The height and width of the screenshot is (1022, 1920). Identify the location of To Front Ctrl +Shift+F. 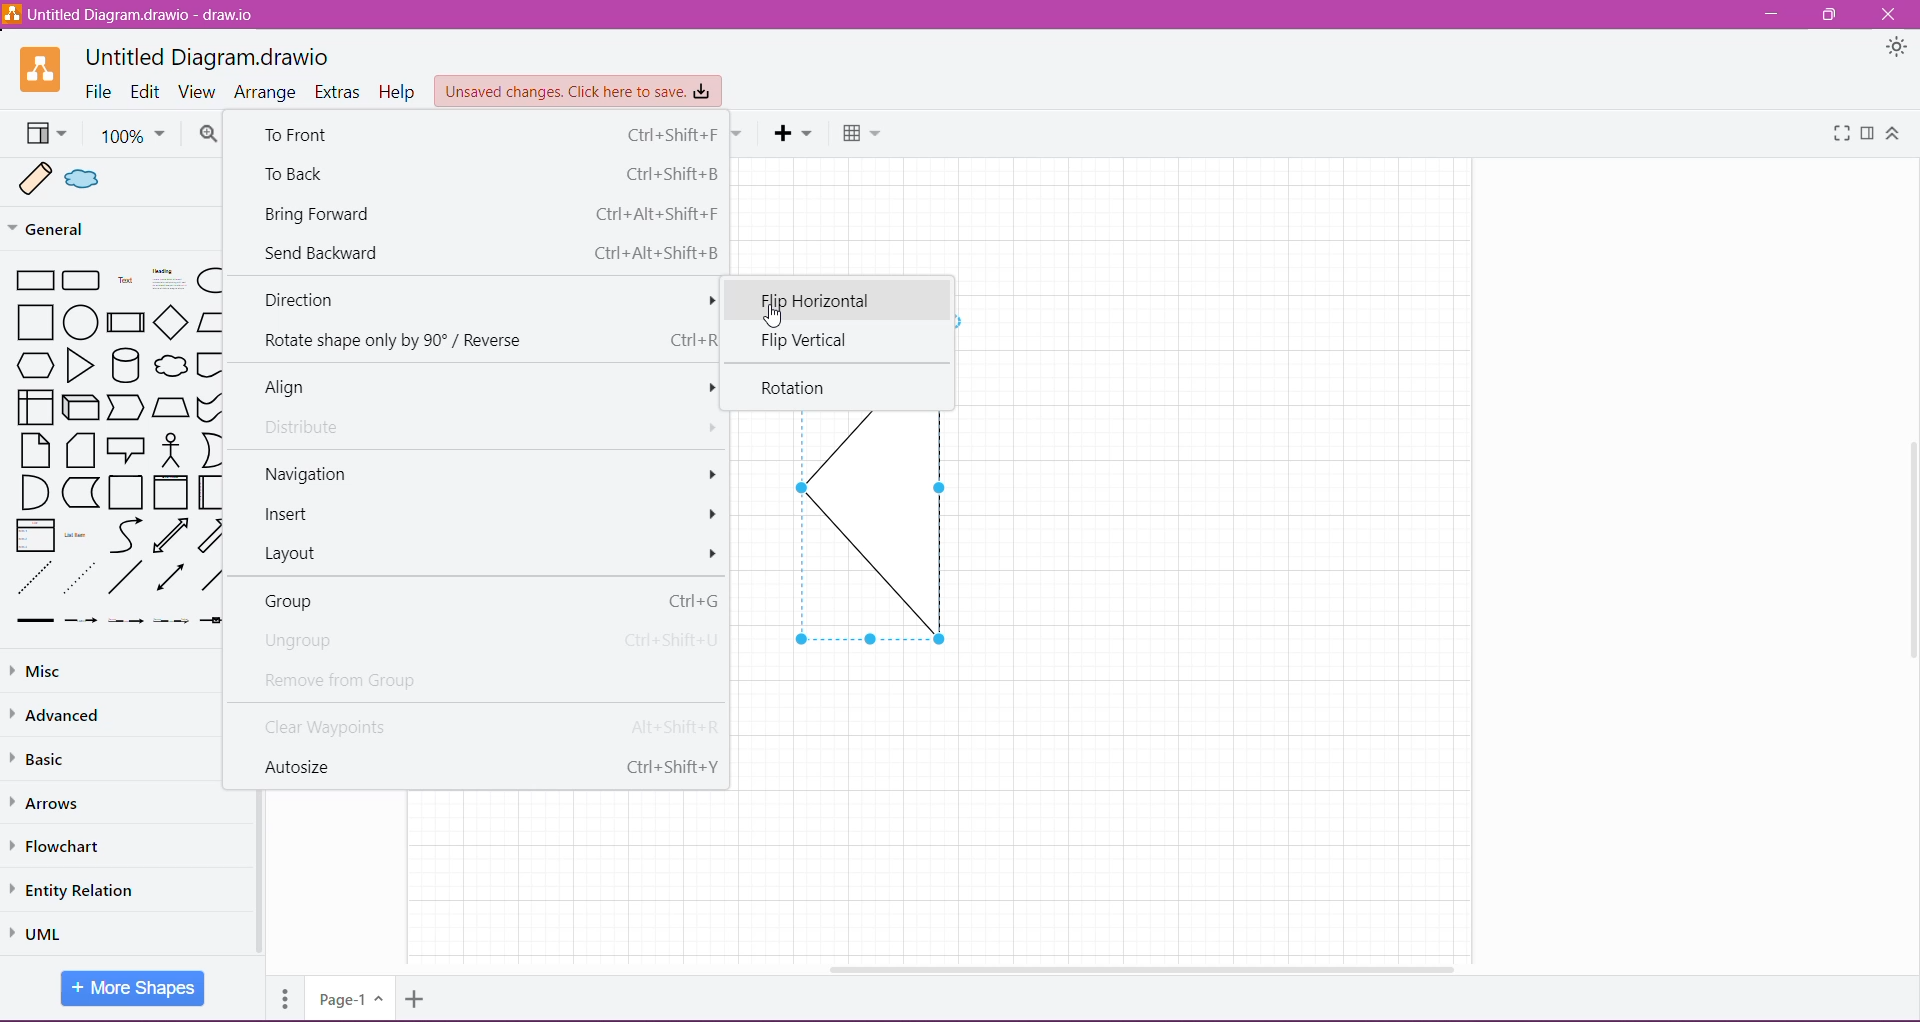
(489, 136).